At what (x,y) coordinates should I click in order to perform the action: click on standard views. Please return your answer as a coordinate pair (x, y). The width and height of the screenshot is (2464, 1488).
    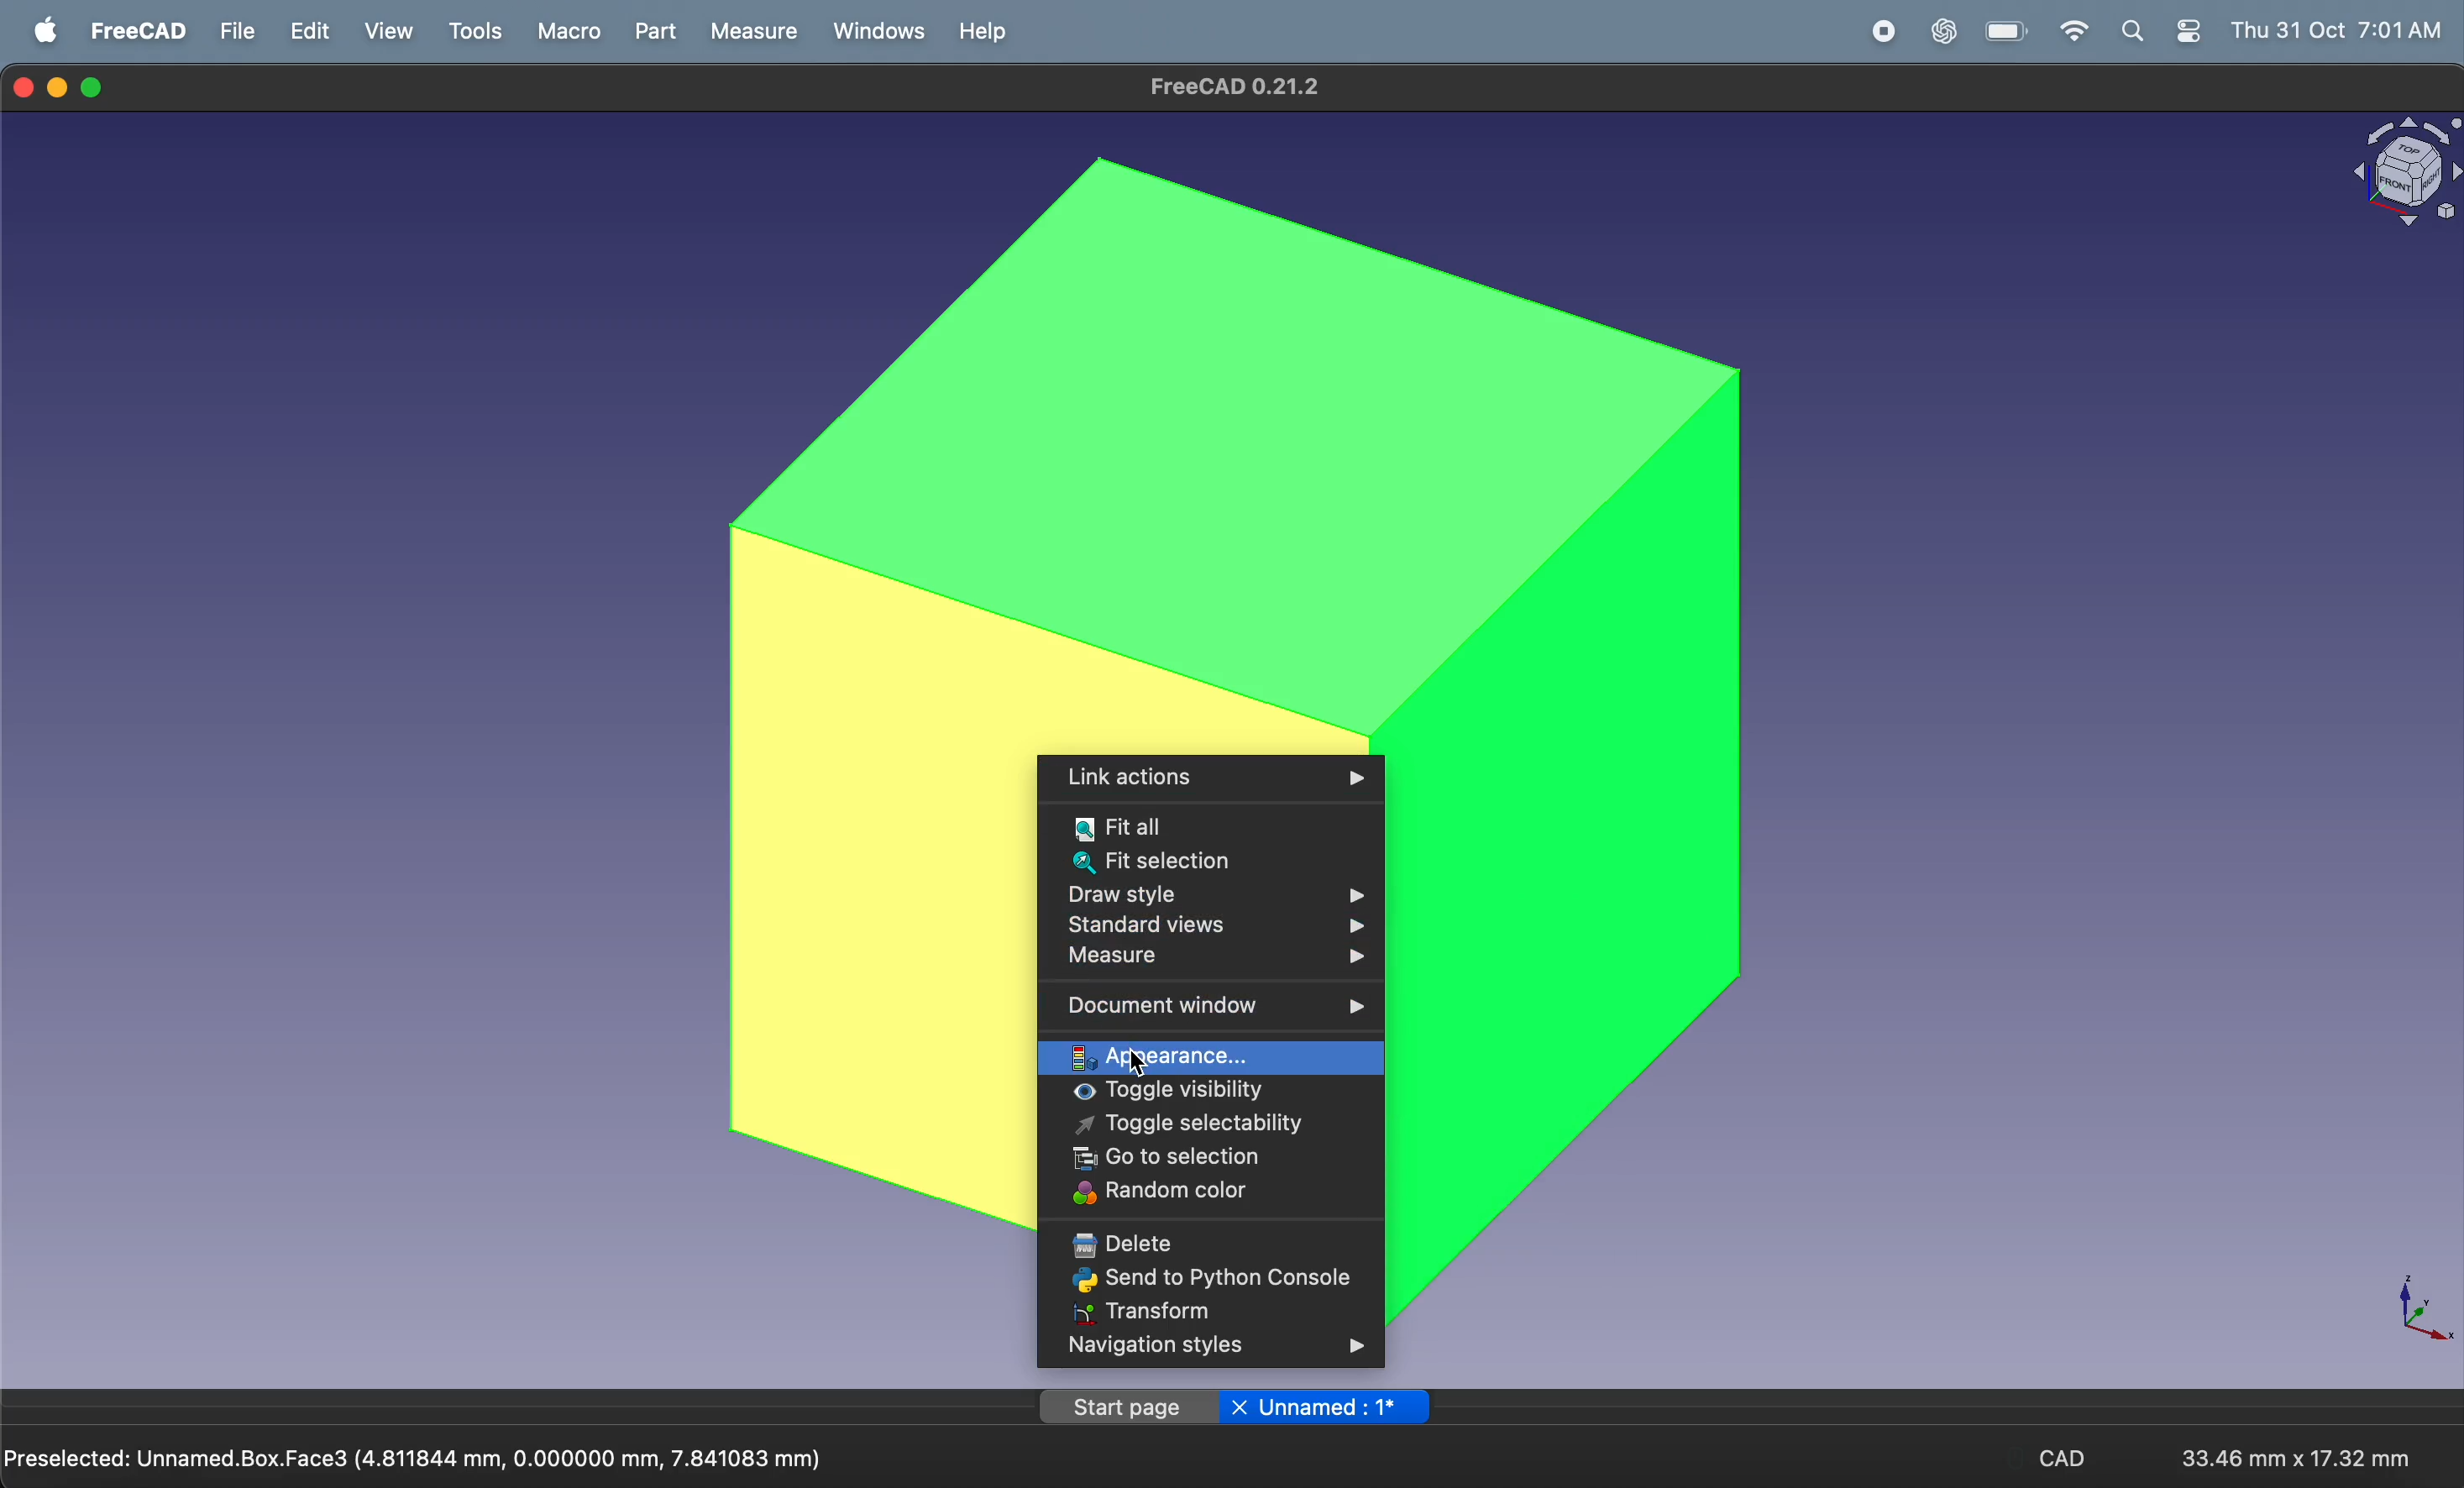
    Looking at the image, I should click on (1208, 926).